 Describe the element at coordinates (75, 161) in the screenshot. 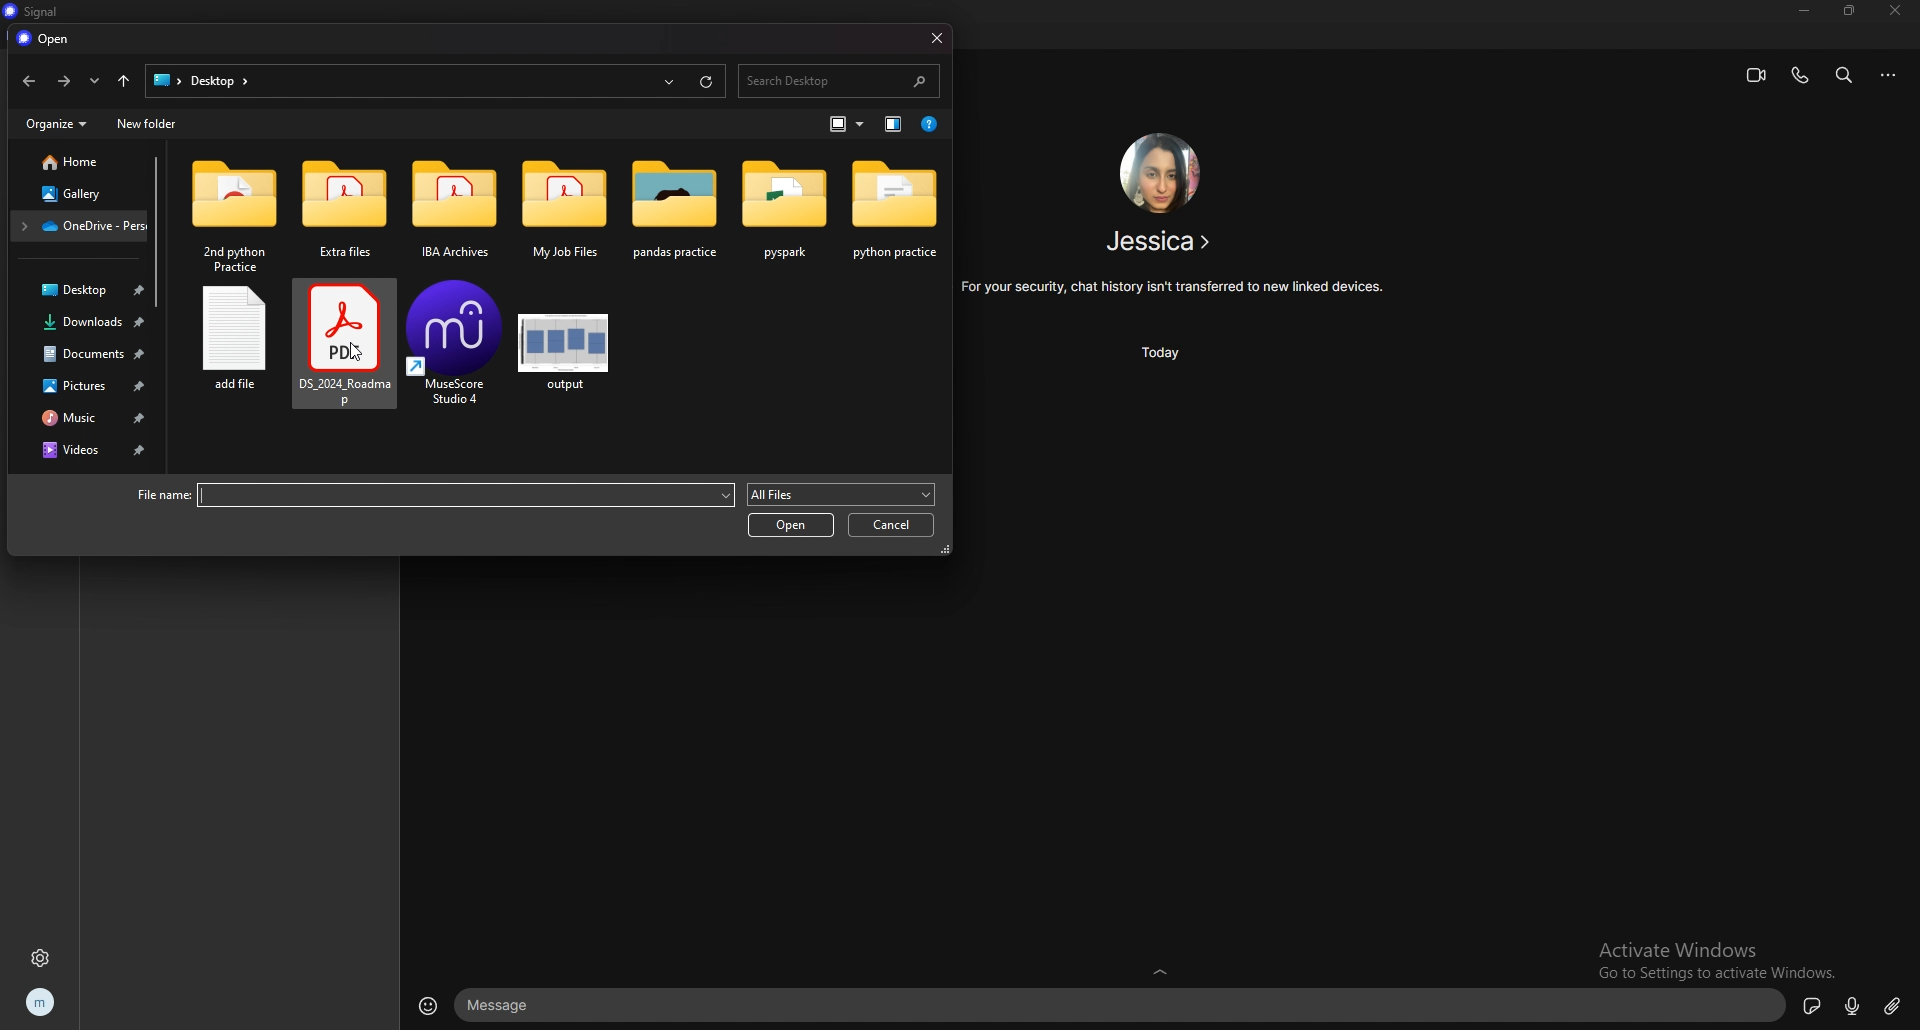

I see `home` at that location.